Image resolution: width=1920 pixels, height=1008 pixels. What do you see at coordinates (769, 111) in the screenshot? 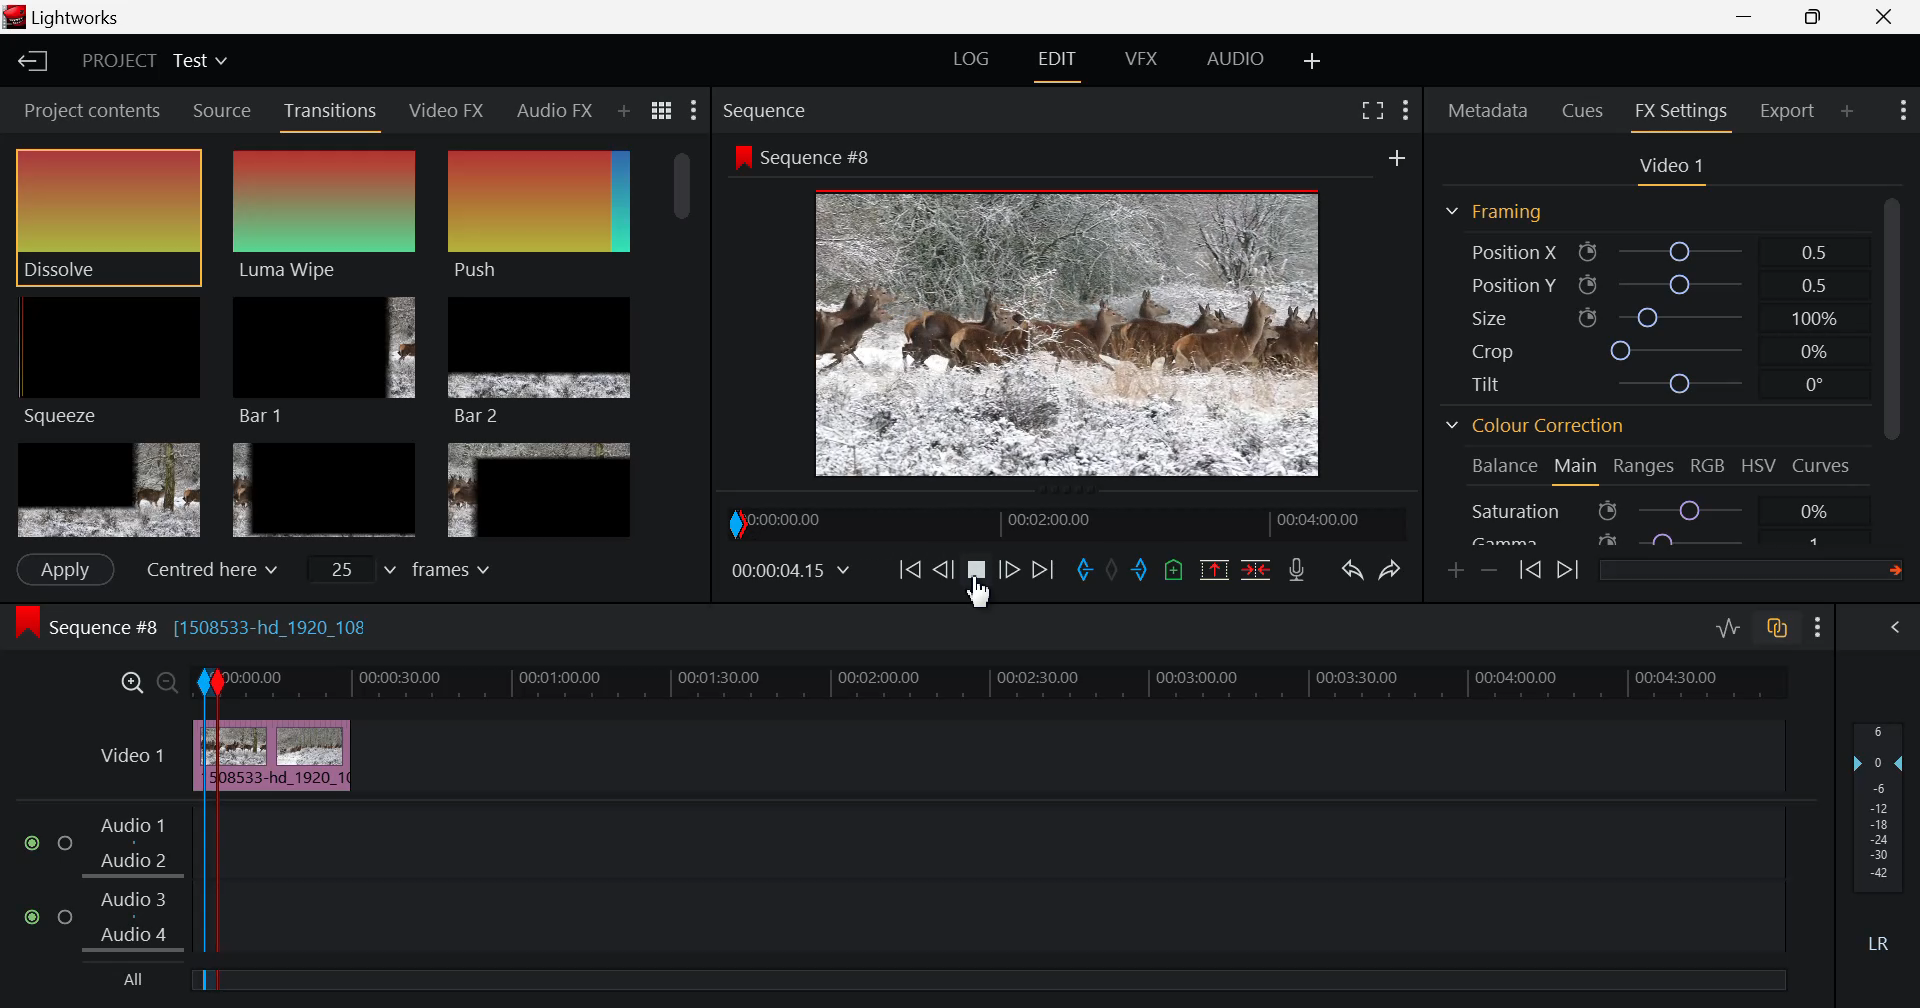
I see `Sequence ` at bounding box center [769, 111].